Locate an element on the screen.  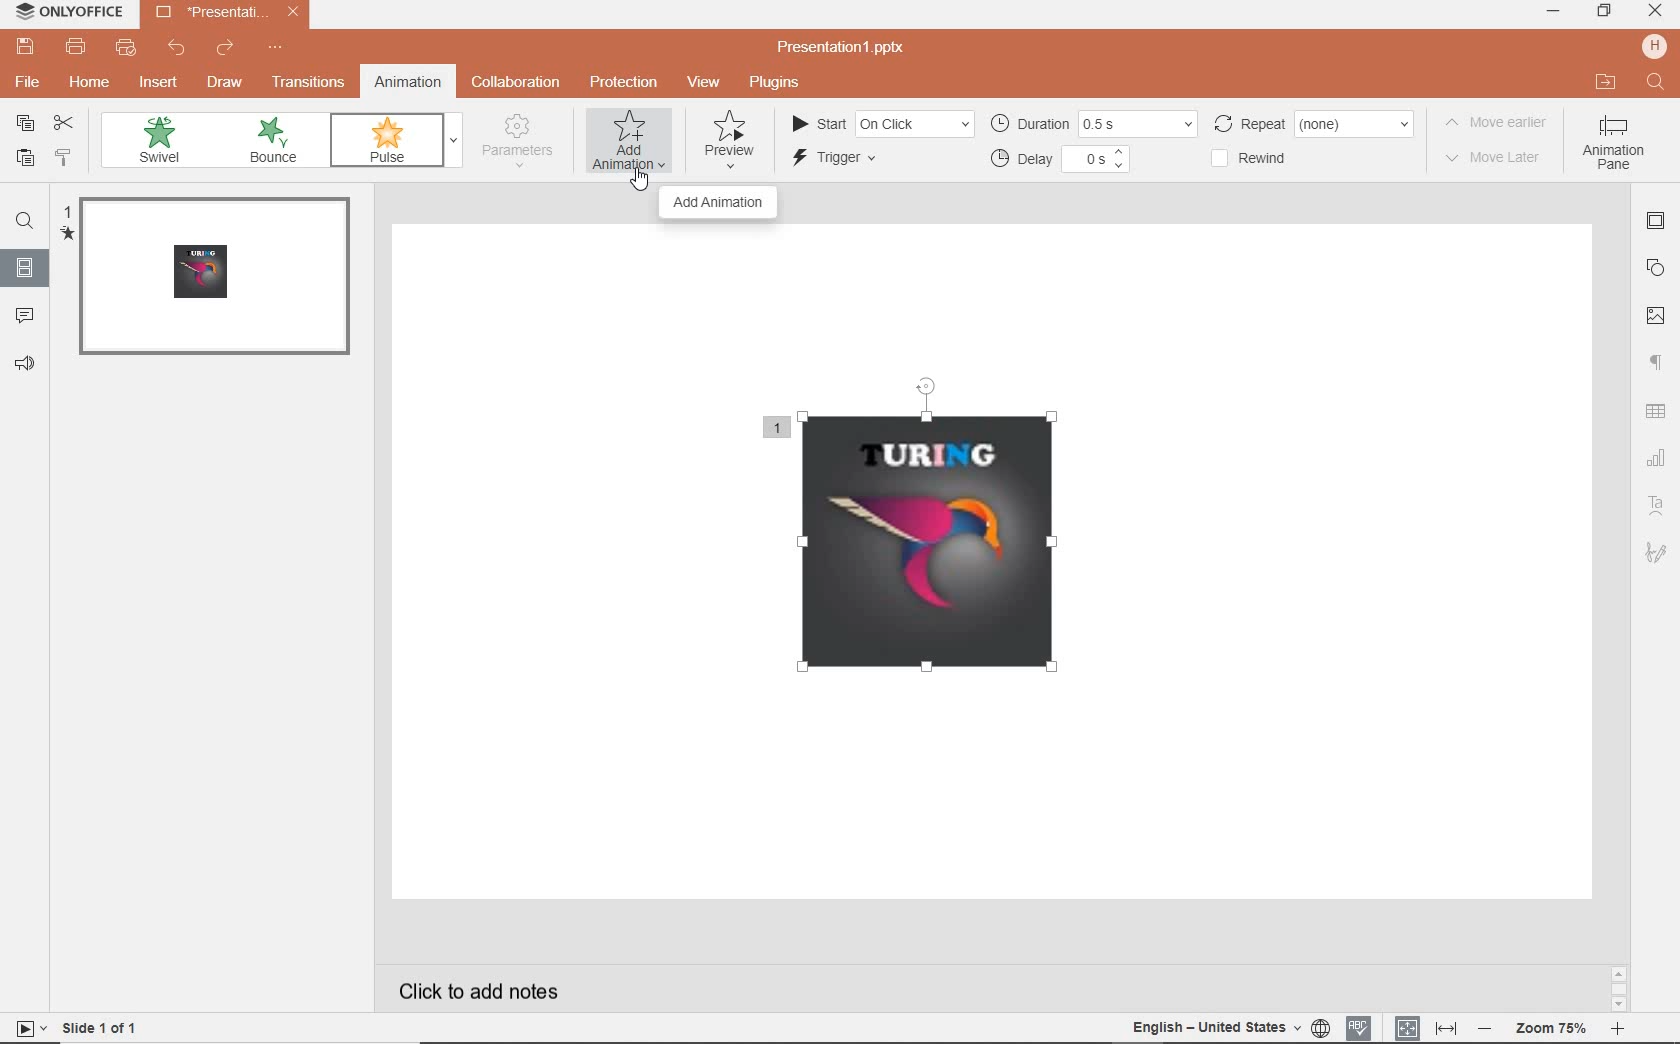
inserted image is located at coordinates (947, 539).